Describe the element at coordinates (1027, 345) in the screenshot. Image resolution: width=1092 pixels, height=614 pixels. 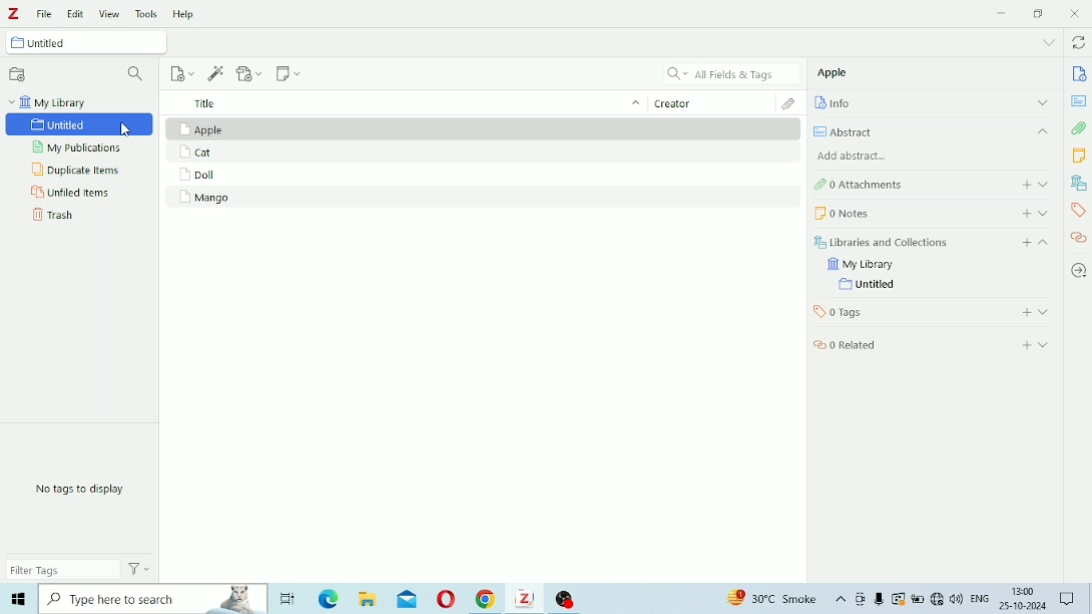
I see `Add` at that location.